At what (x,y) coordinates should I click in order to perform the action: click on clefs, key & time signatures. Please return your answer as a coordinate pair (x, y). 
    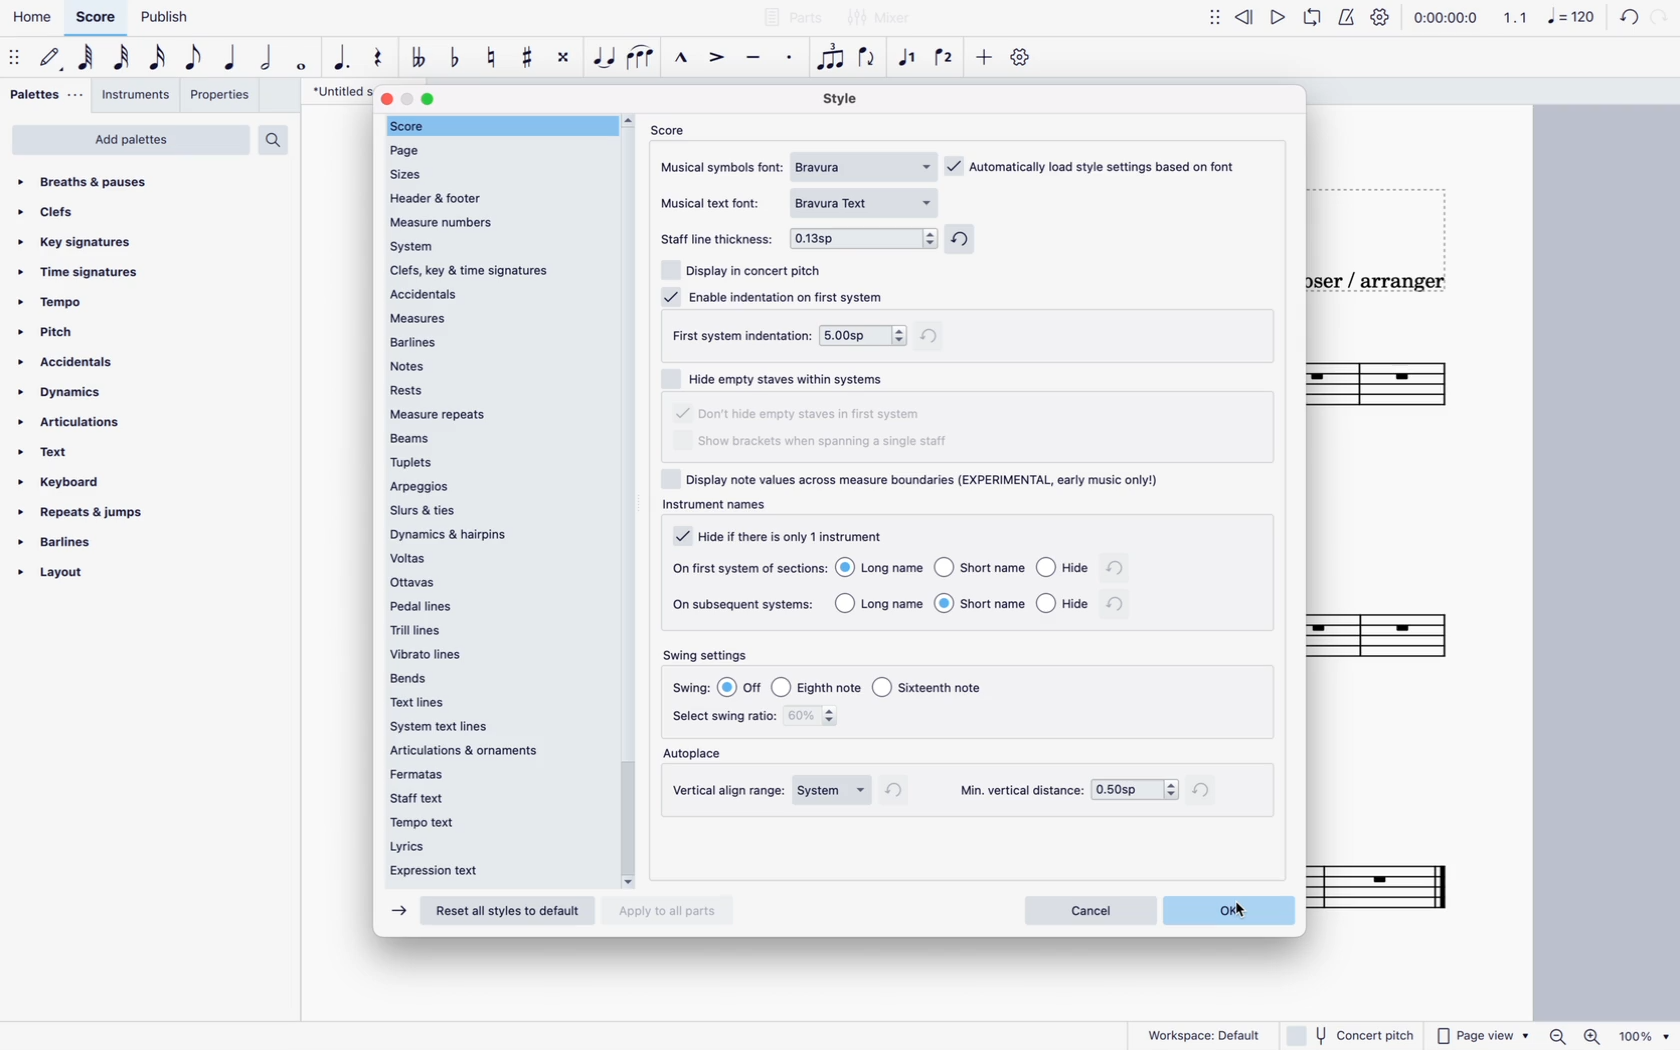
    Looking at the image, I should click on (497, 270).